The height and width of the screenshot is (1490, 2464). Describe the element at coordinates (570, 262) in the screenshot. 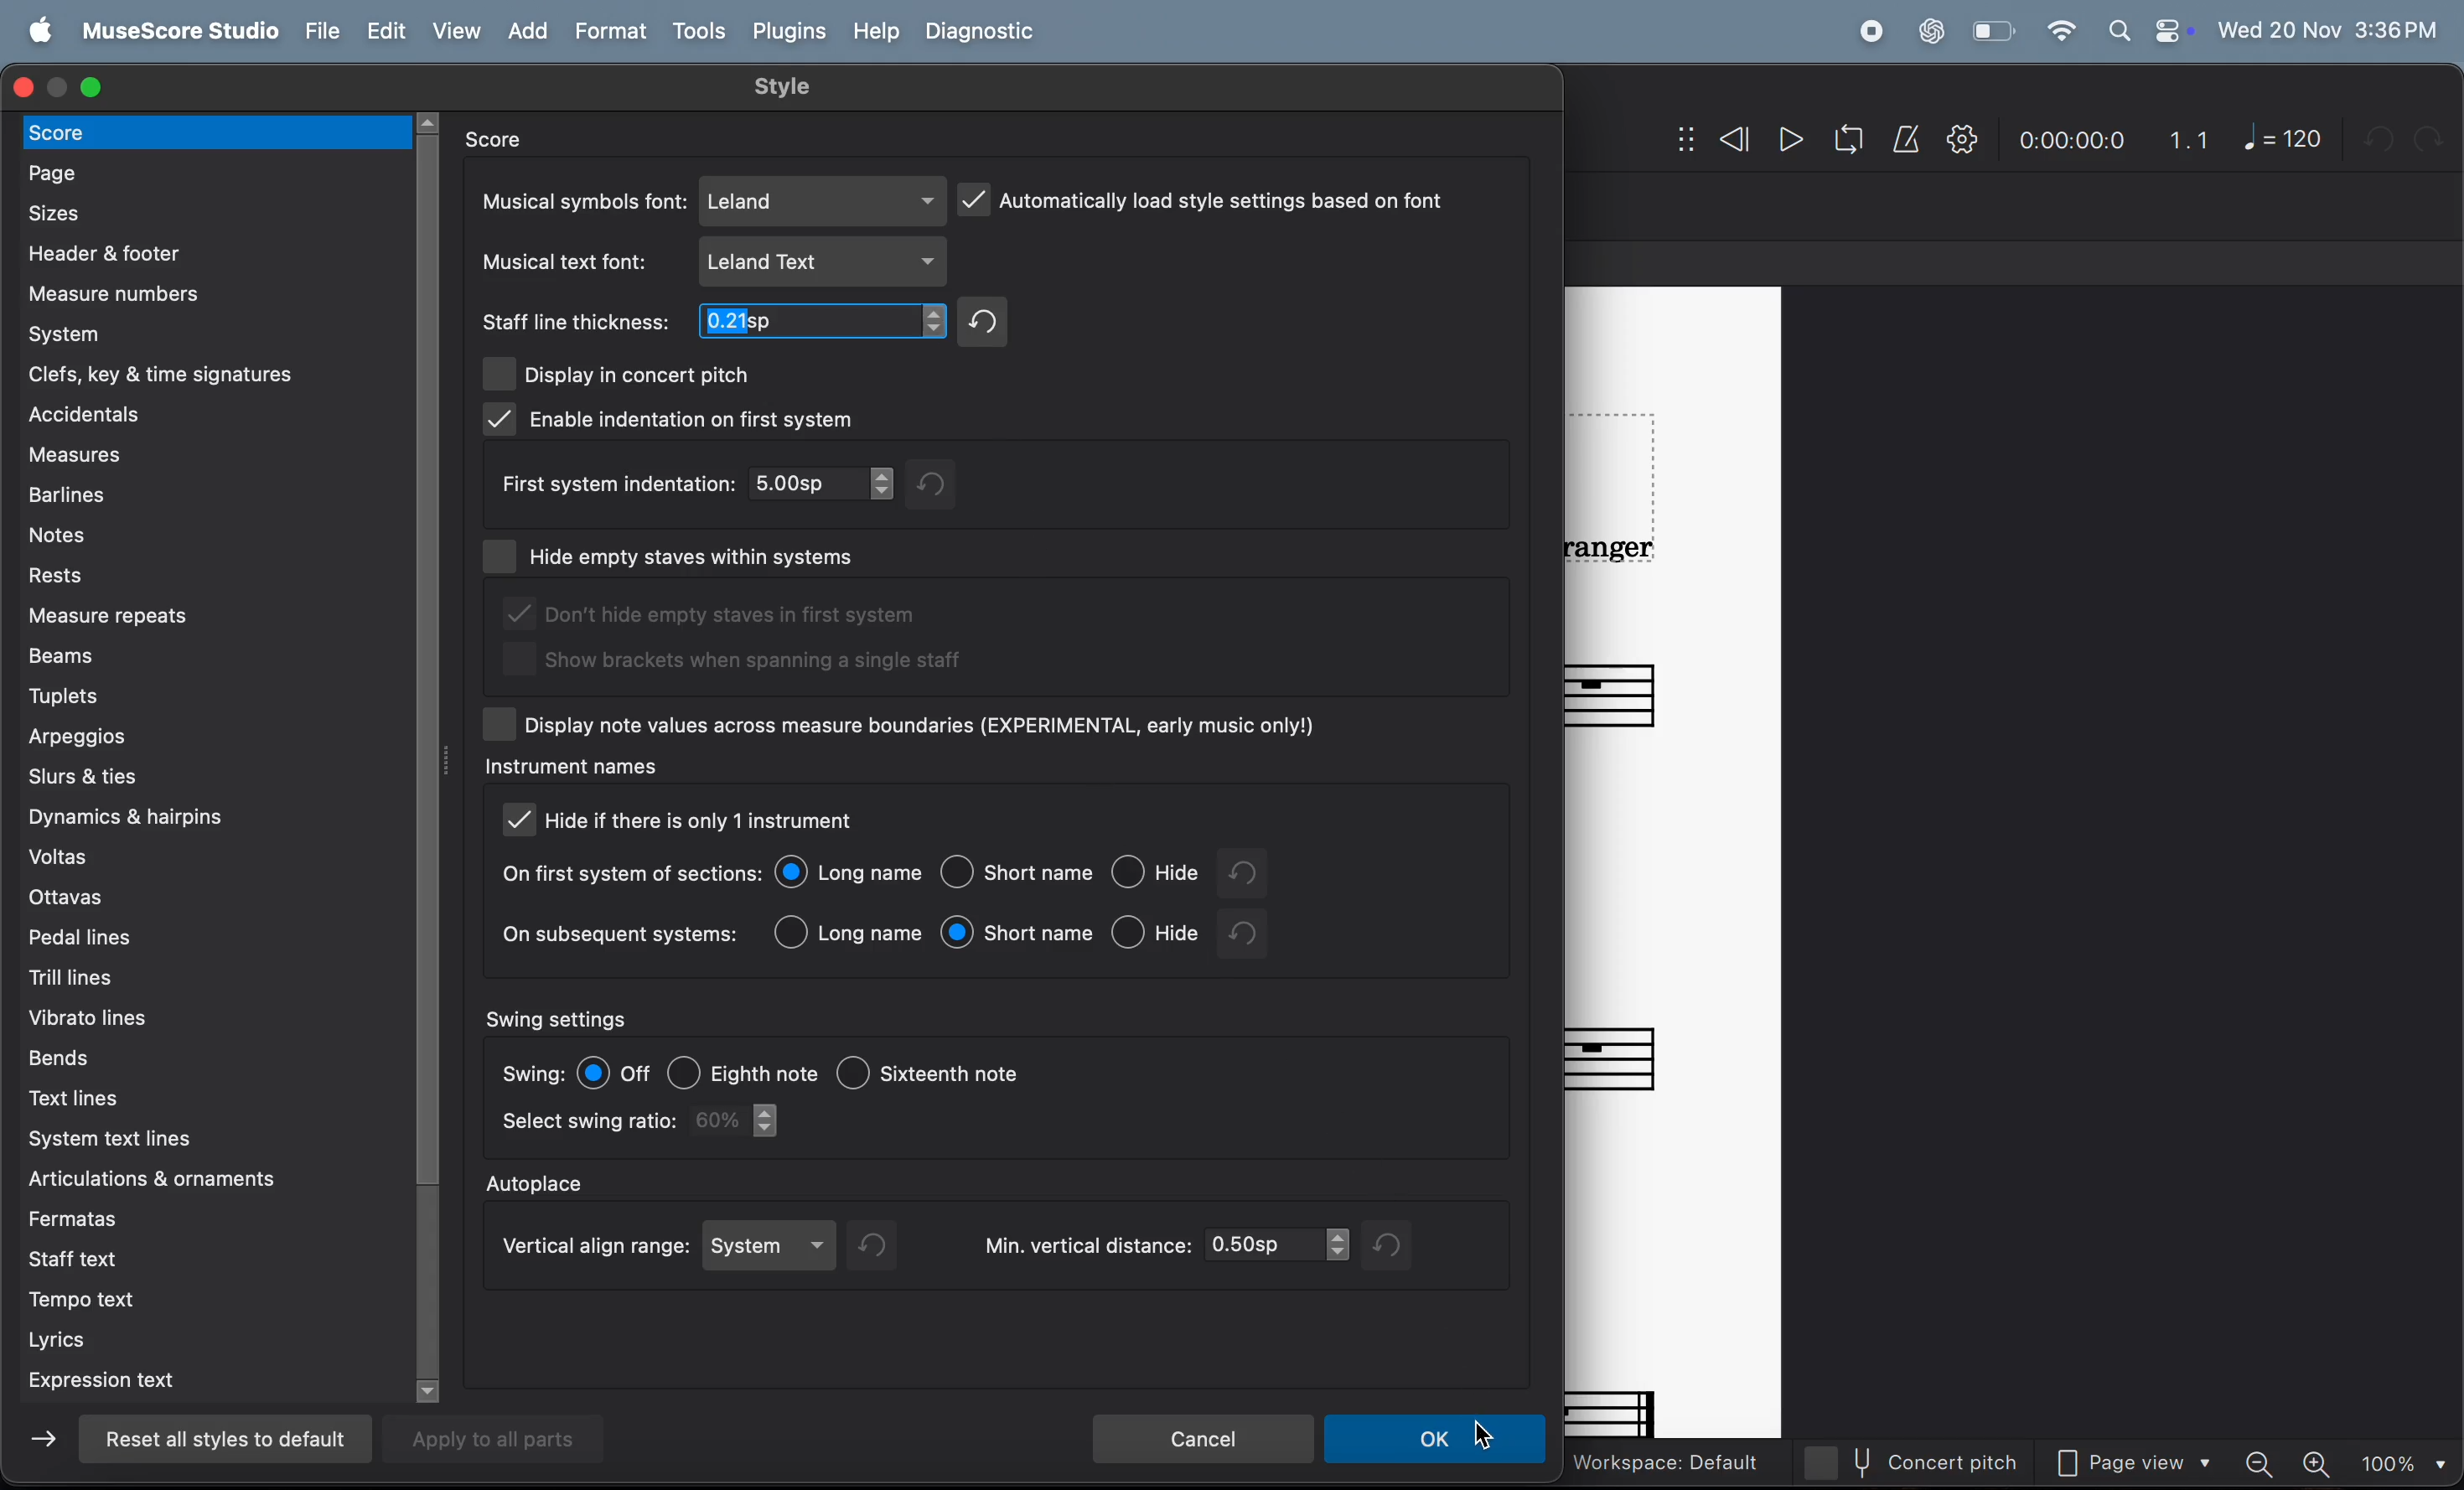

I see `musical text font` at that location.